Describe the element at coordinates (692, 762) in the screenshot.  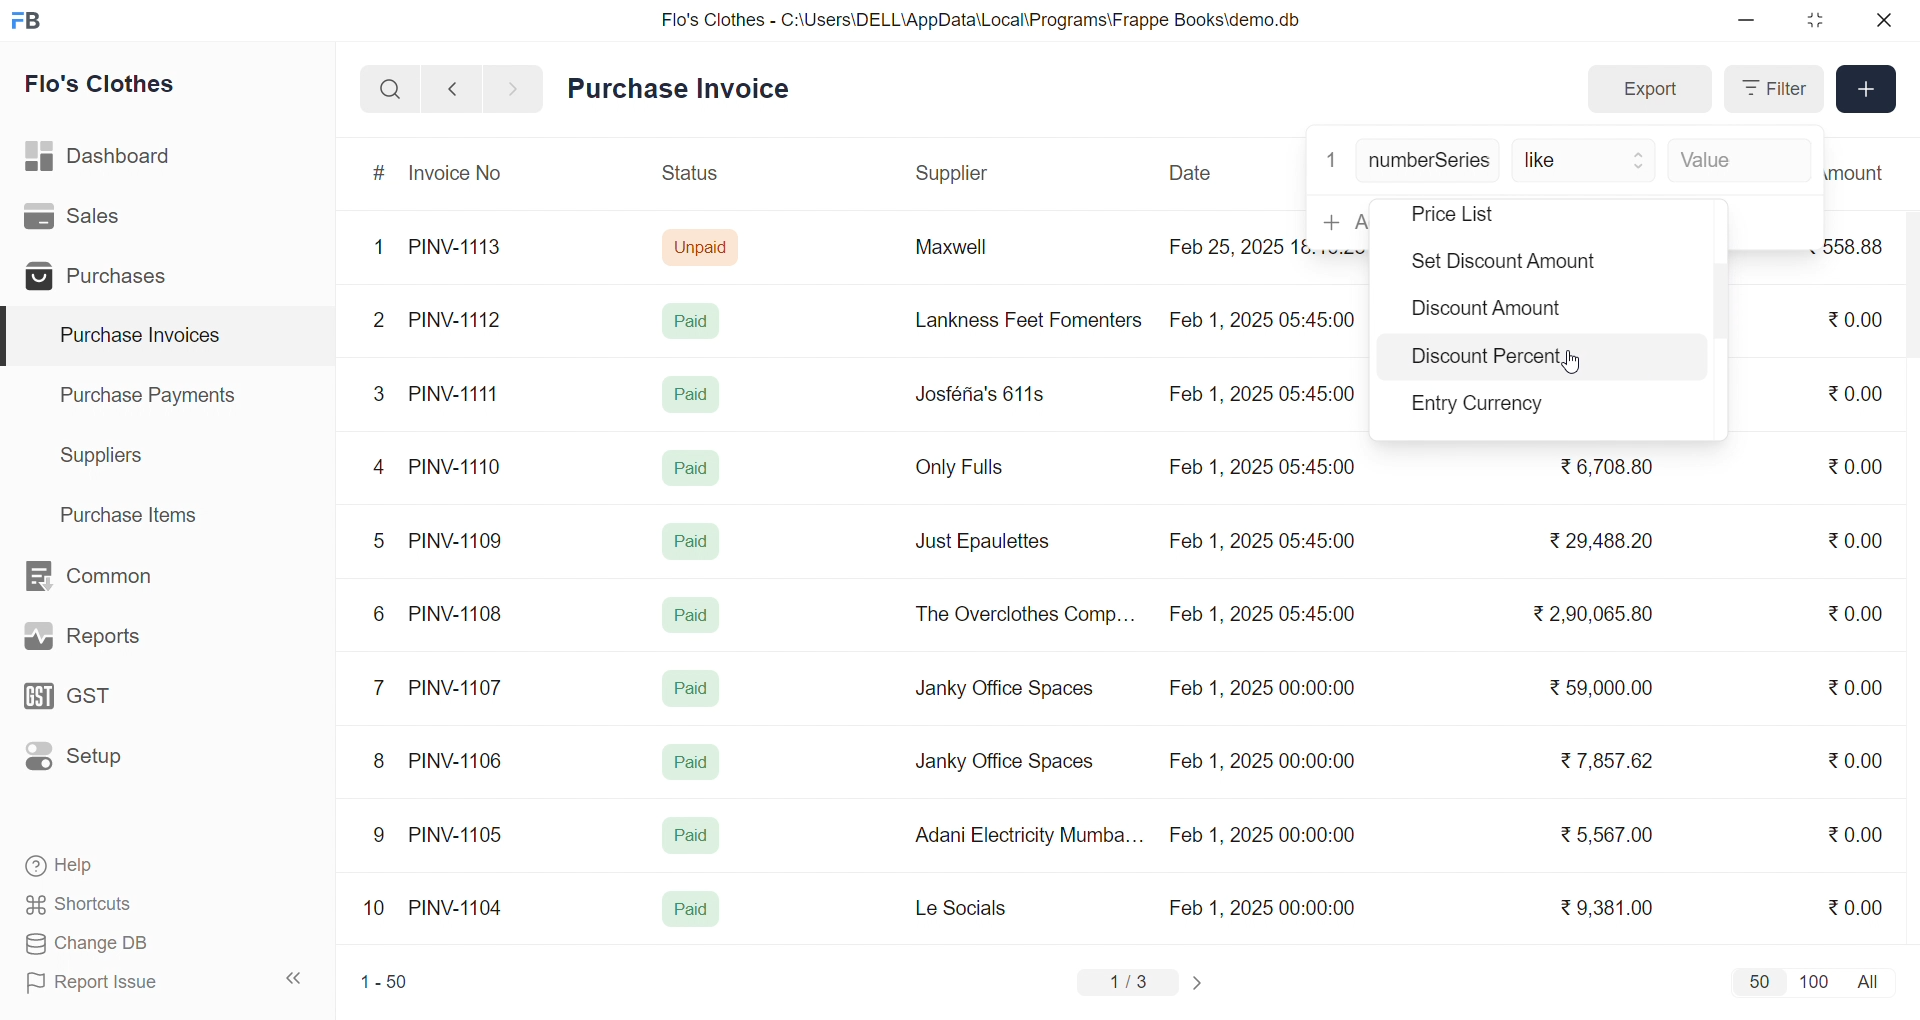
I see `Paid` at that location.